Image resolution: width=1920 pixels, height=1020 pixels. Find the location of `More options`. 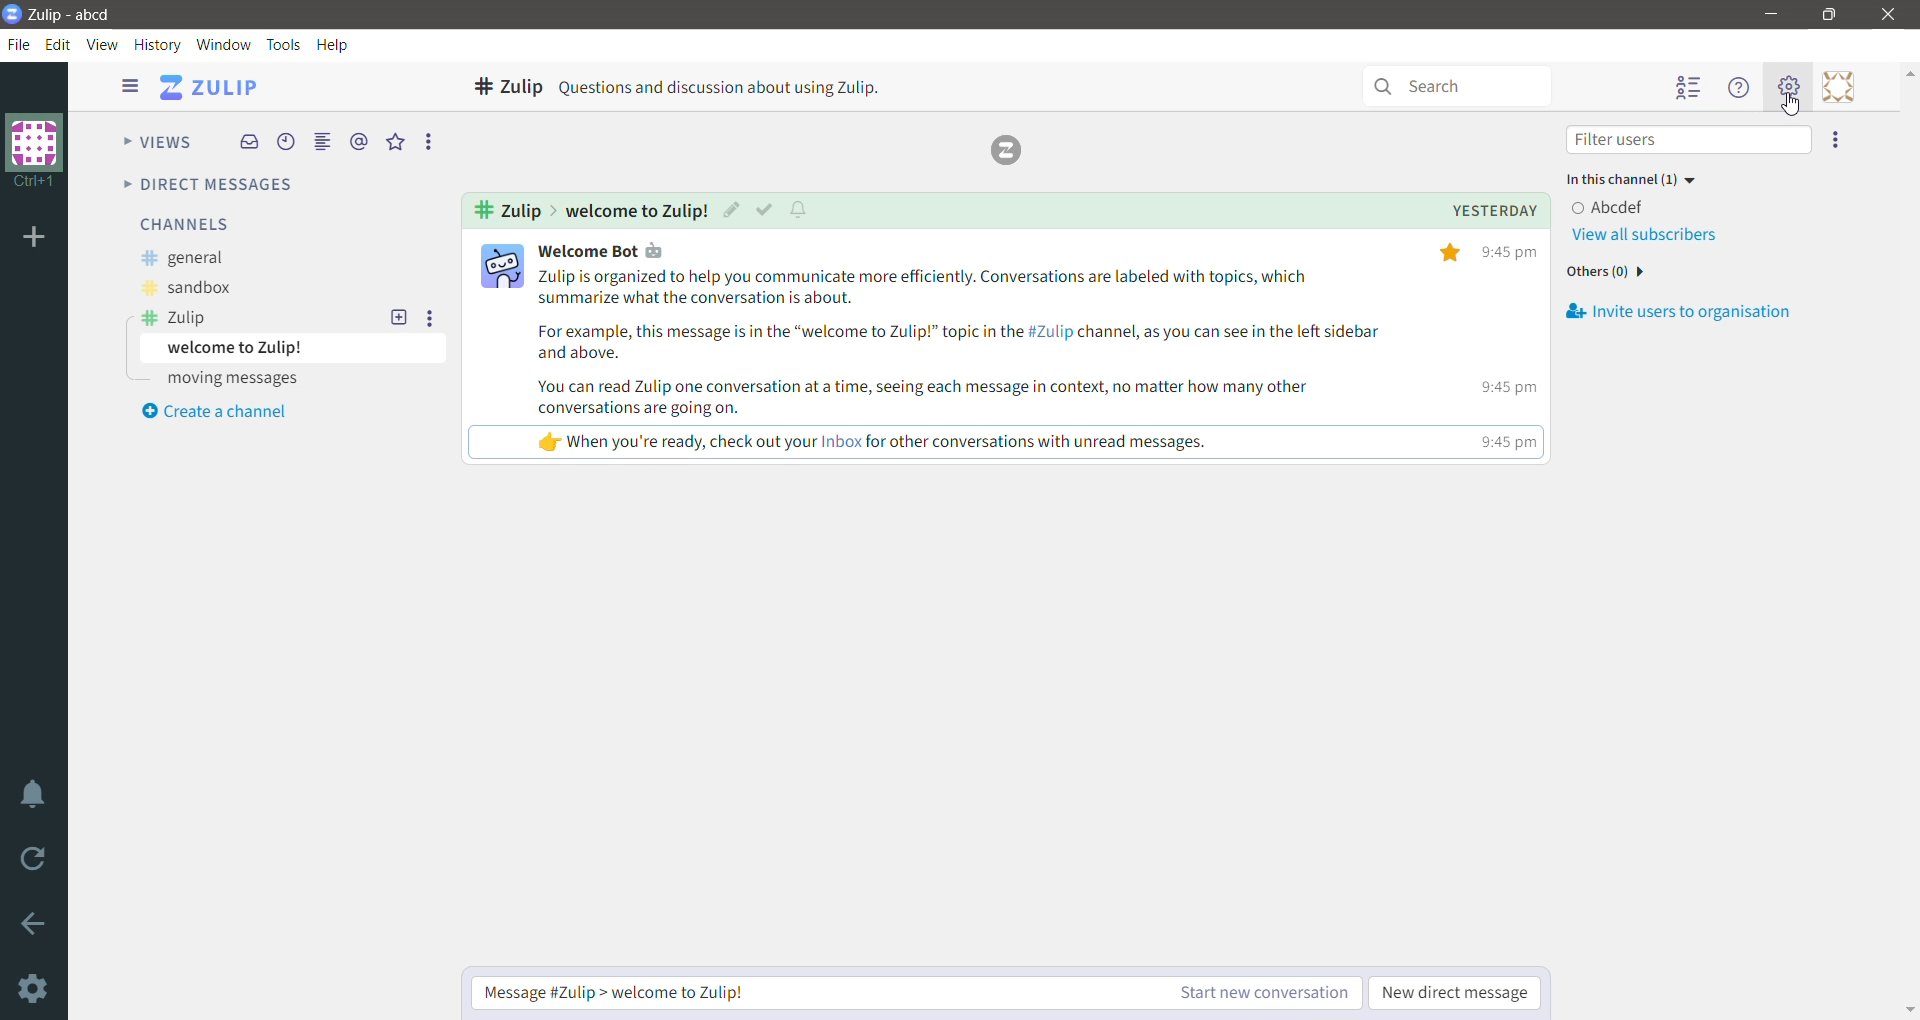

More options is located at coordinates (431, 318).